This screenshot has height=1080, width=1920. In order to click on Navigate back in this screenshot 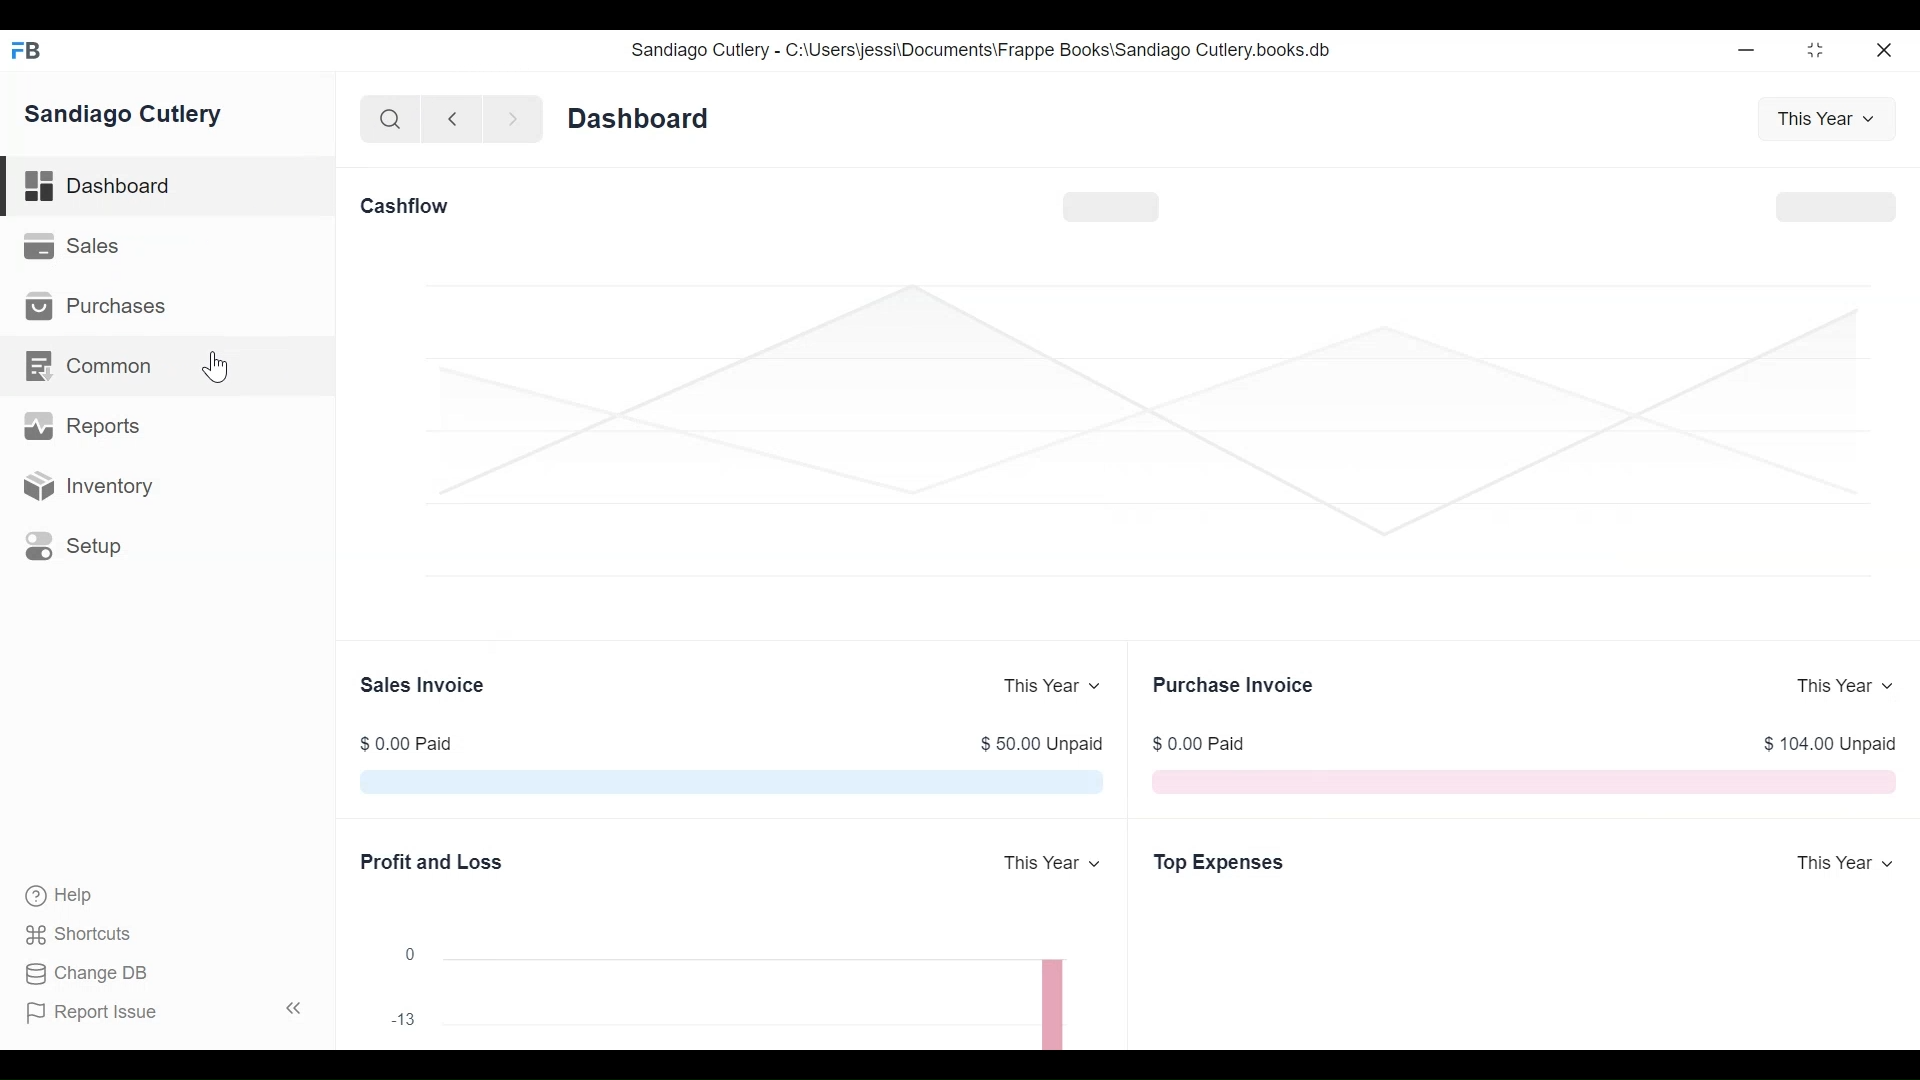, I will do `click(452, 122)`.